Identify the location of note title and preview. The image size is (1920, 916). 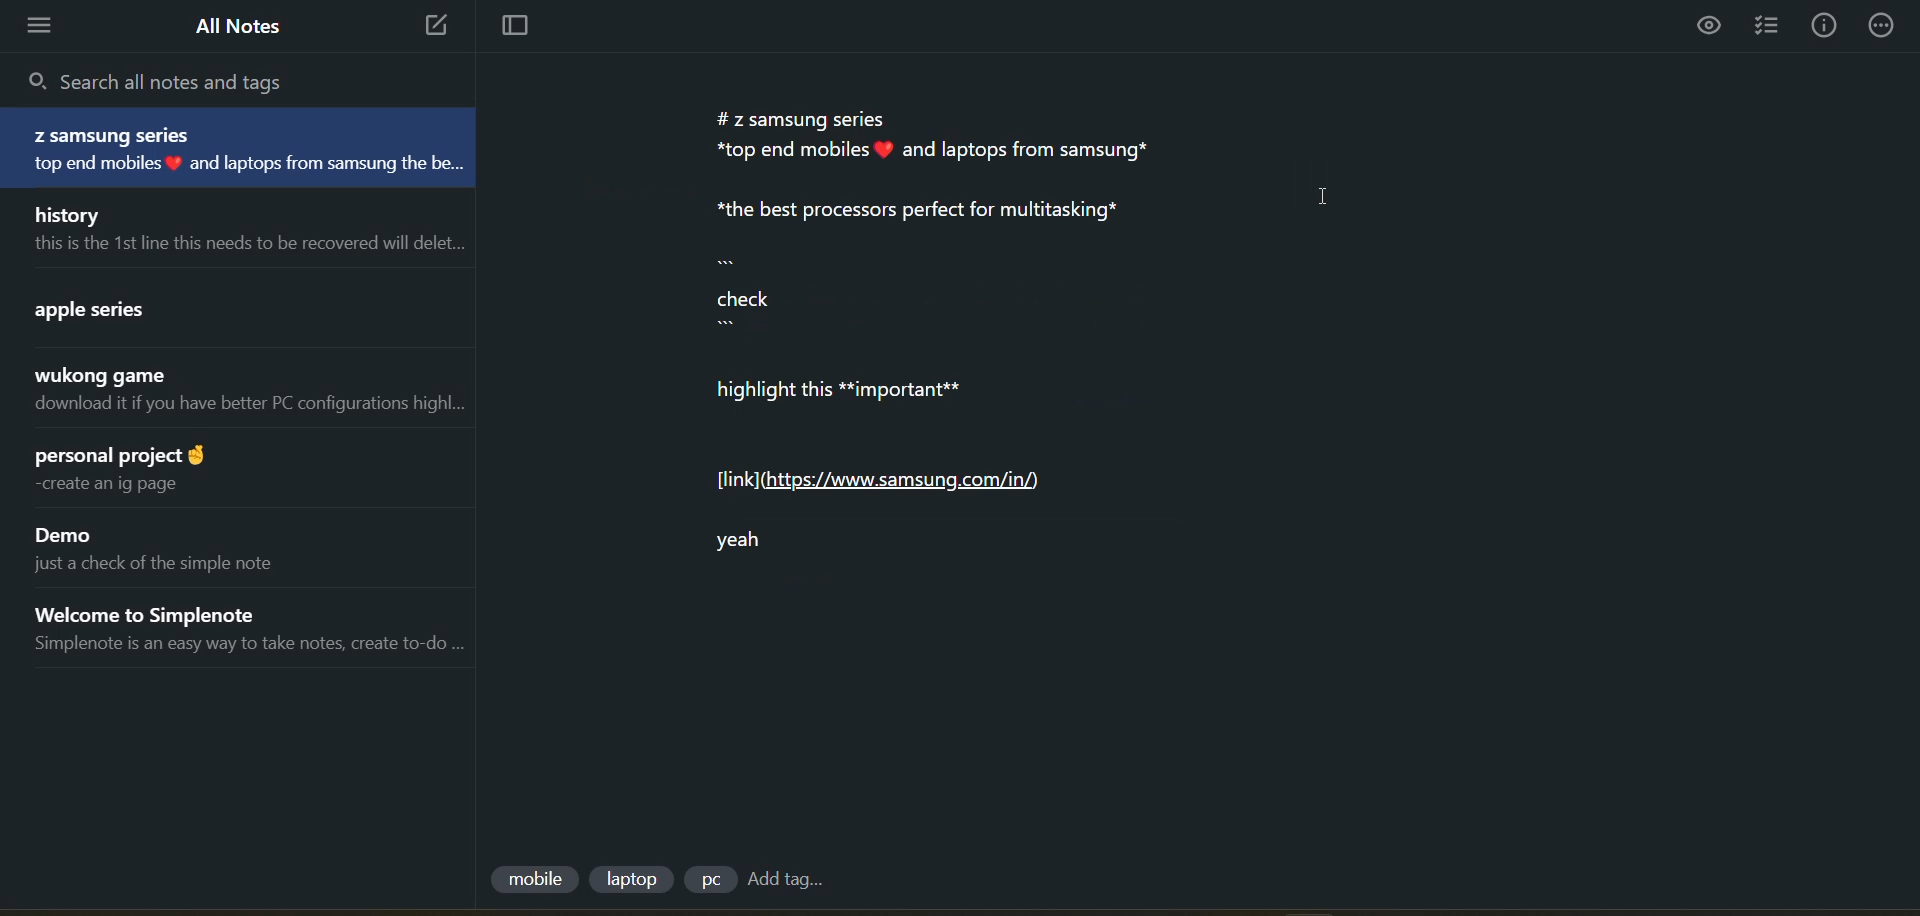
(235, 394).